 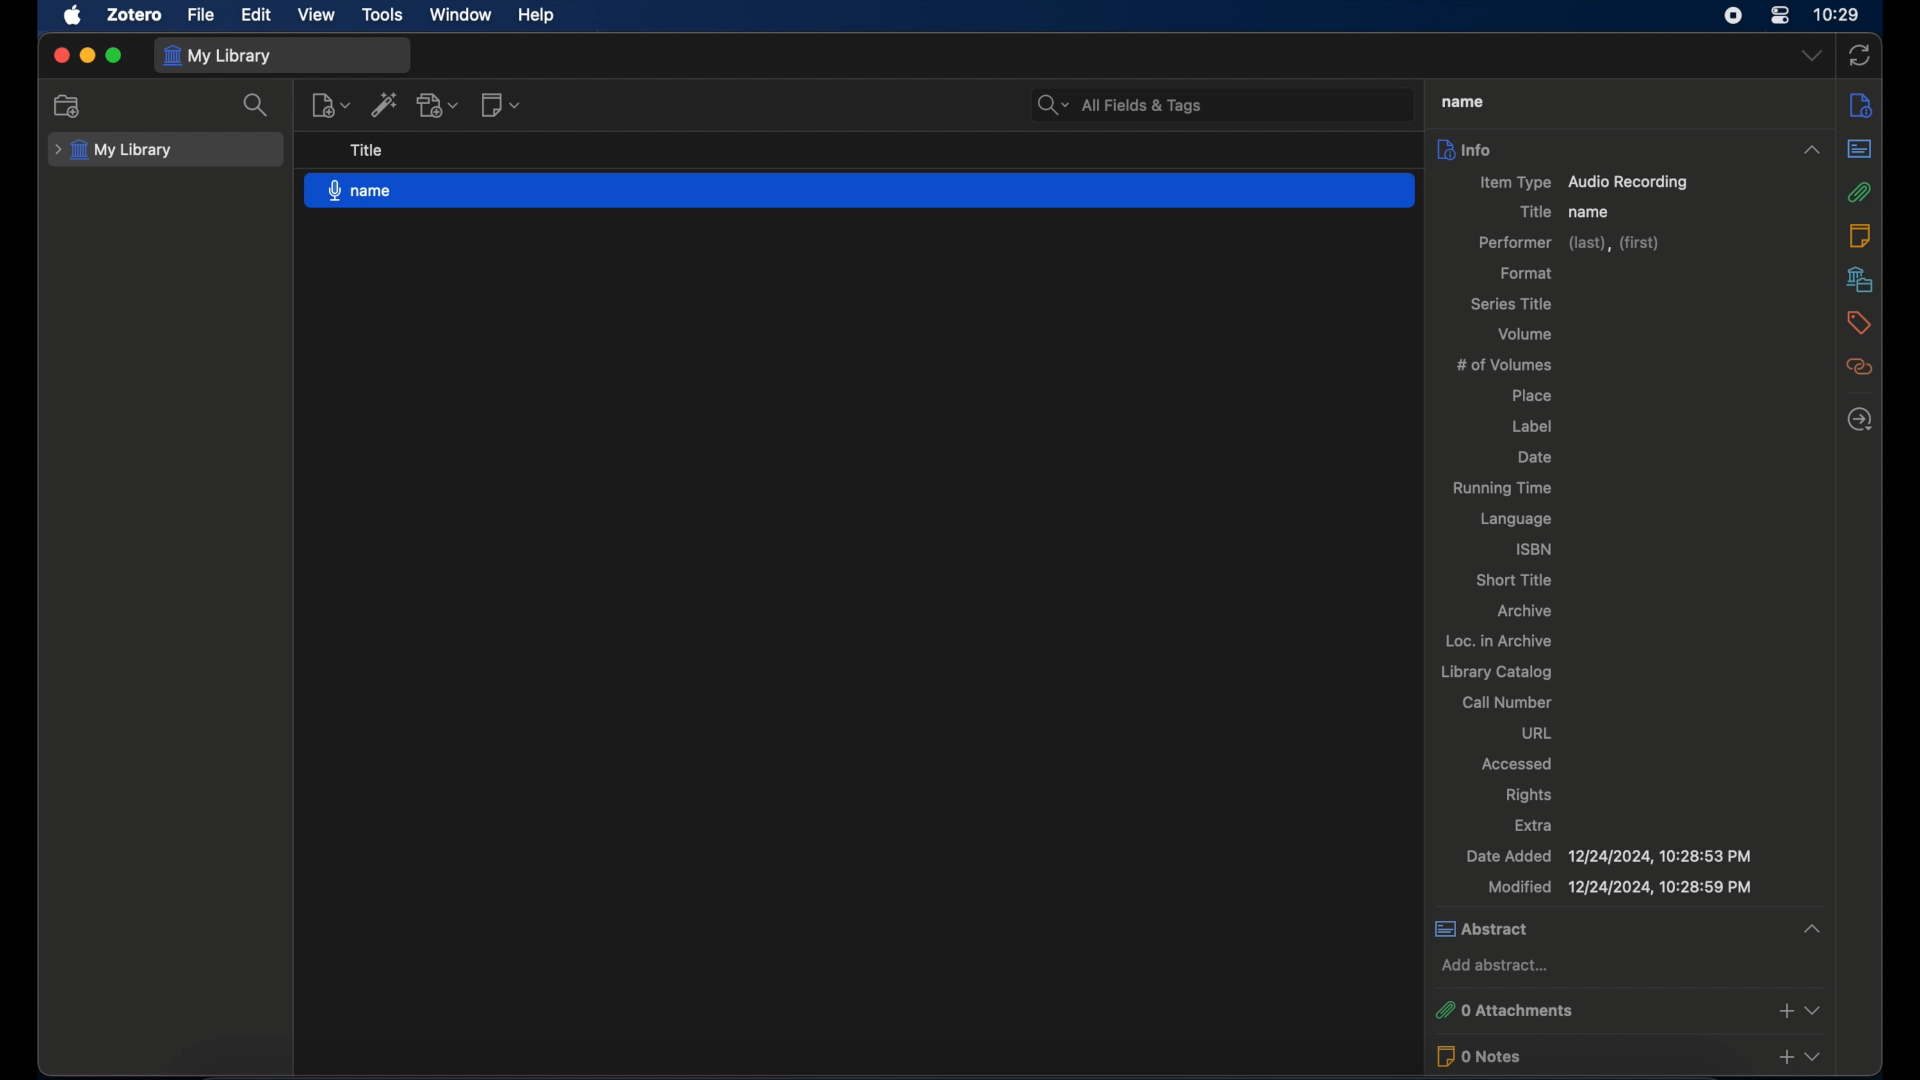 I want to click on rights, so click(x=1529, y=794).